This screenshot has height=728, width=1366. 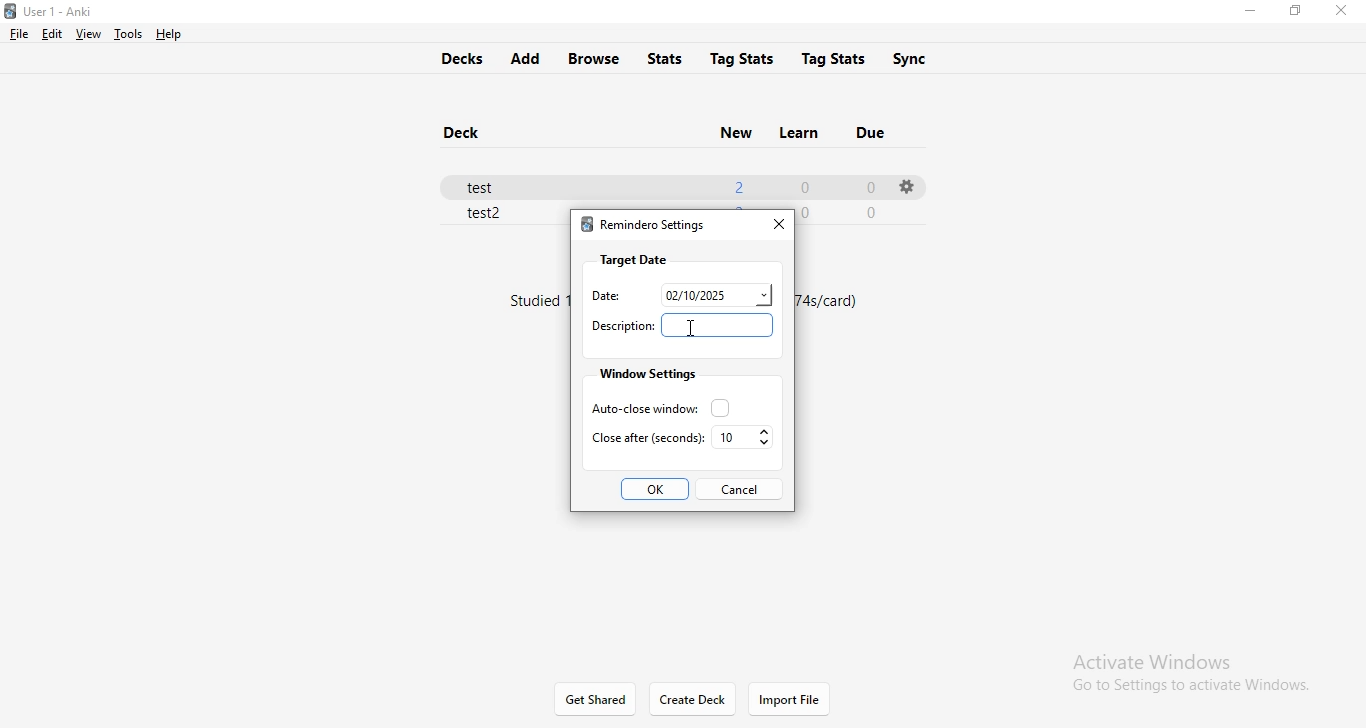 I want to click on 2, so click(x=737, y=184).